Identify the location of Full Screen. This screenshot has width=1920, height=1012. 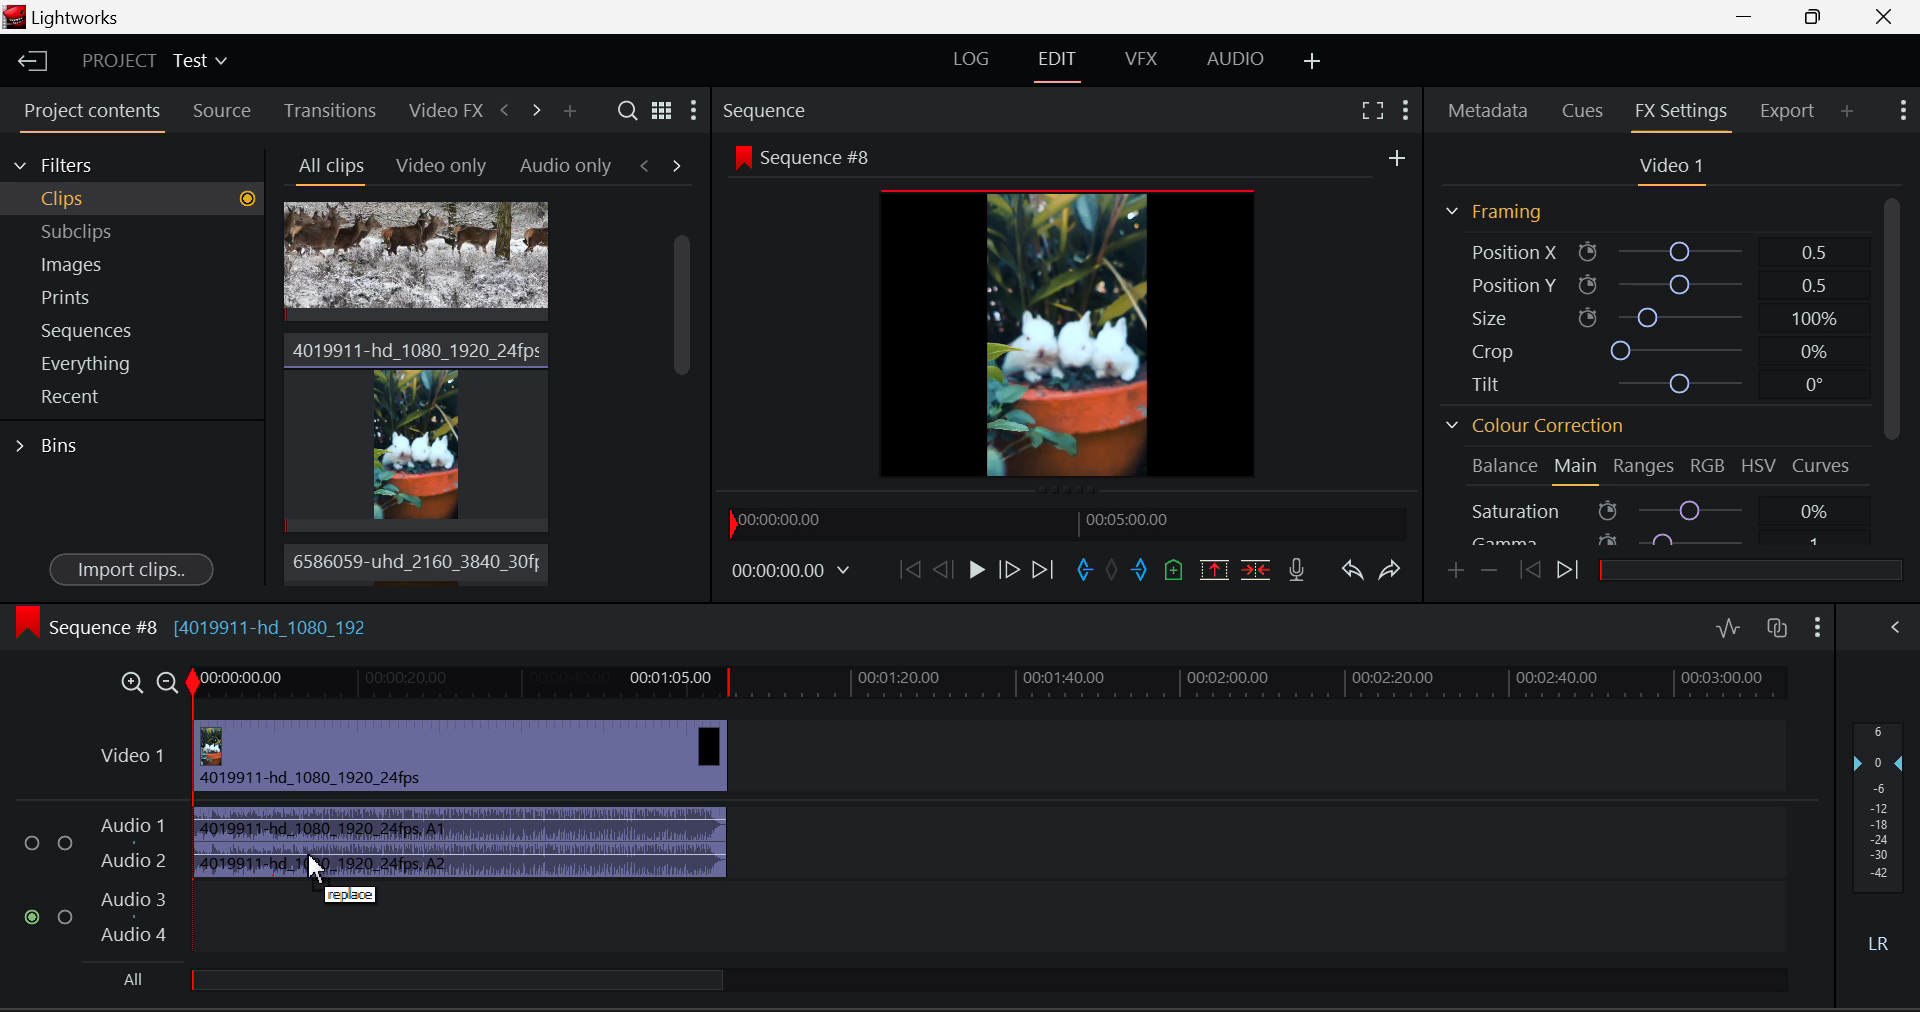
(1370, 109).